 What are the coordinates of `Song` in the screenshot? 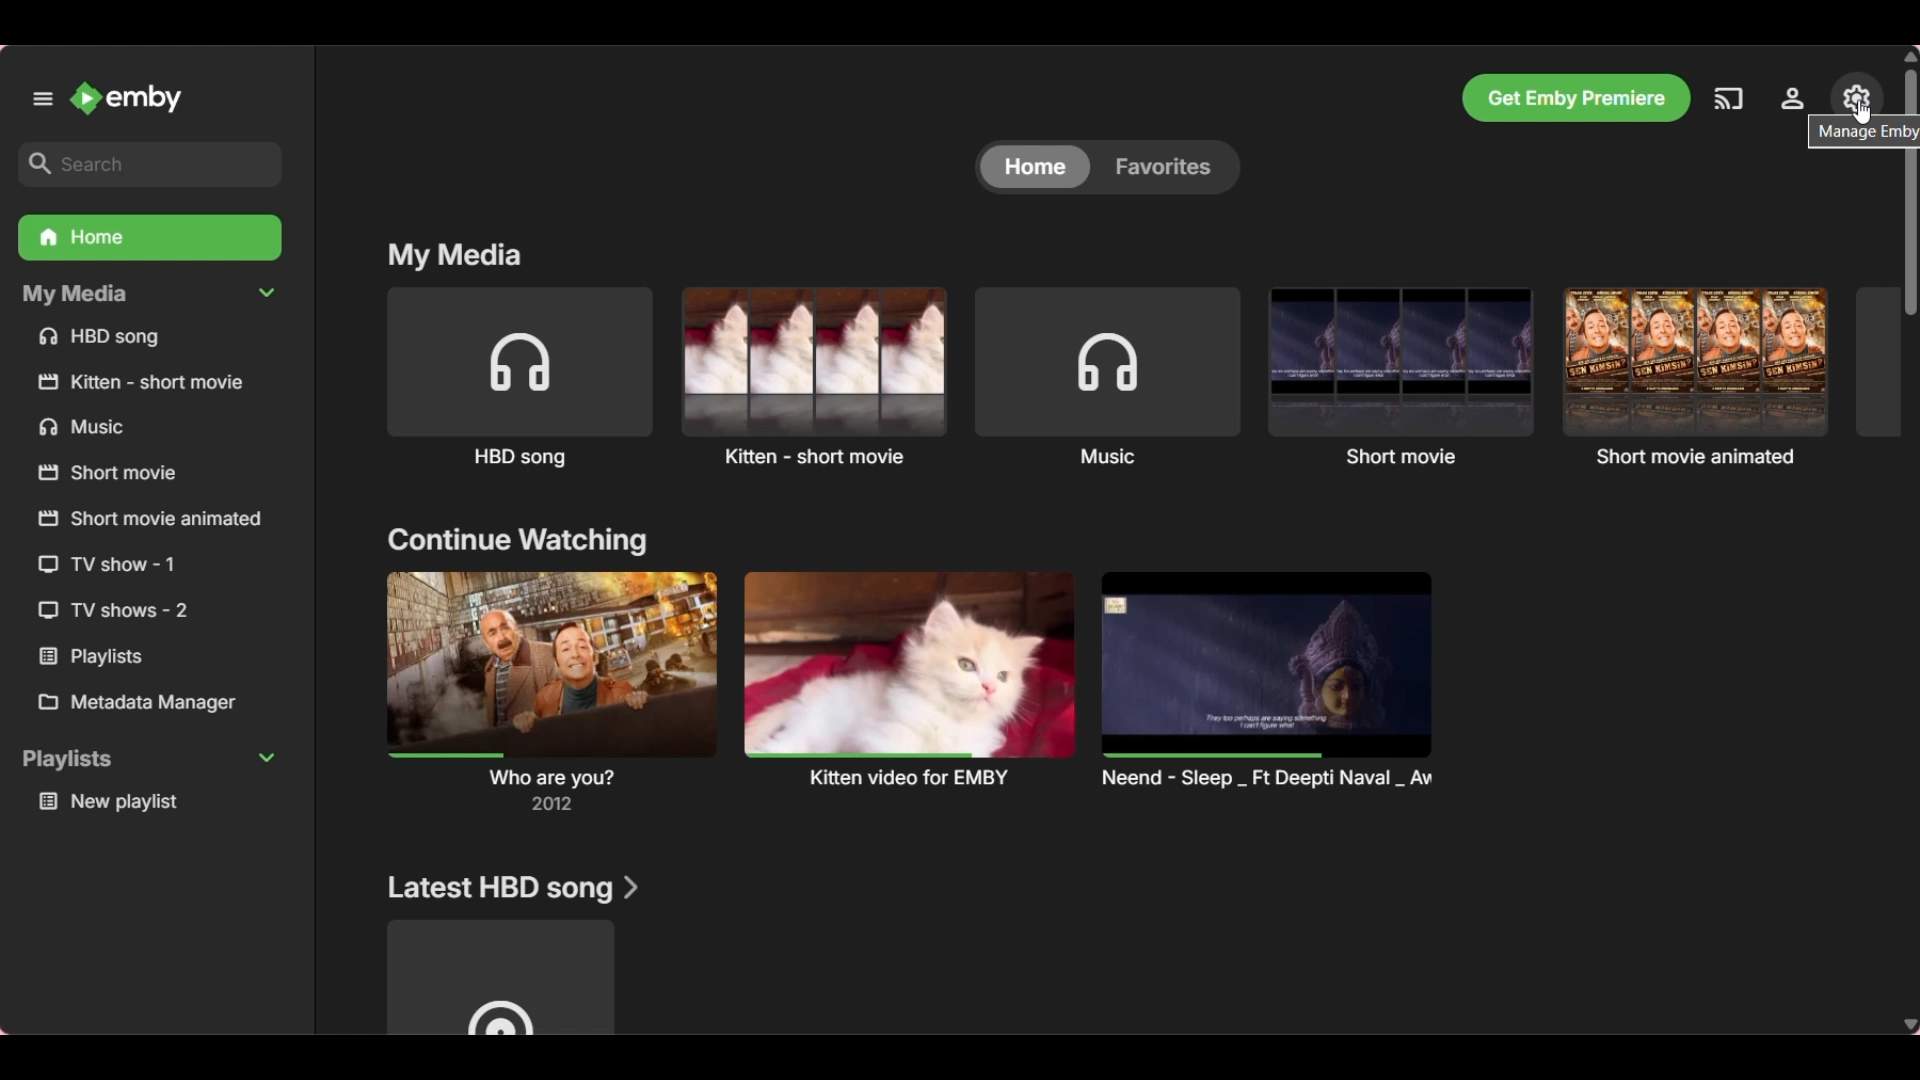 It's located at (519, 380).